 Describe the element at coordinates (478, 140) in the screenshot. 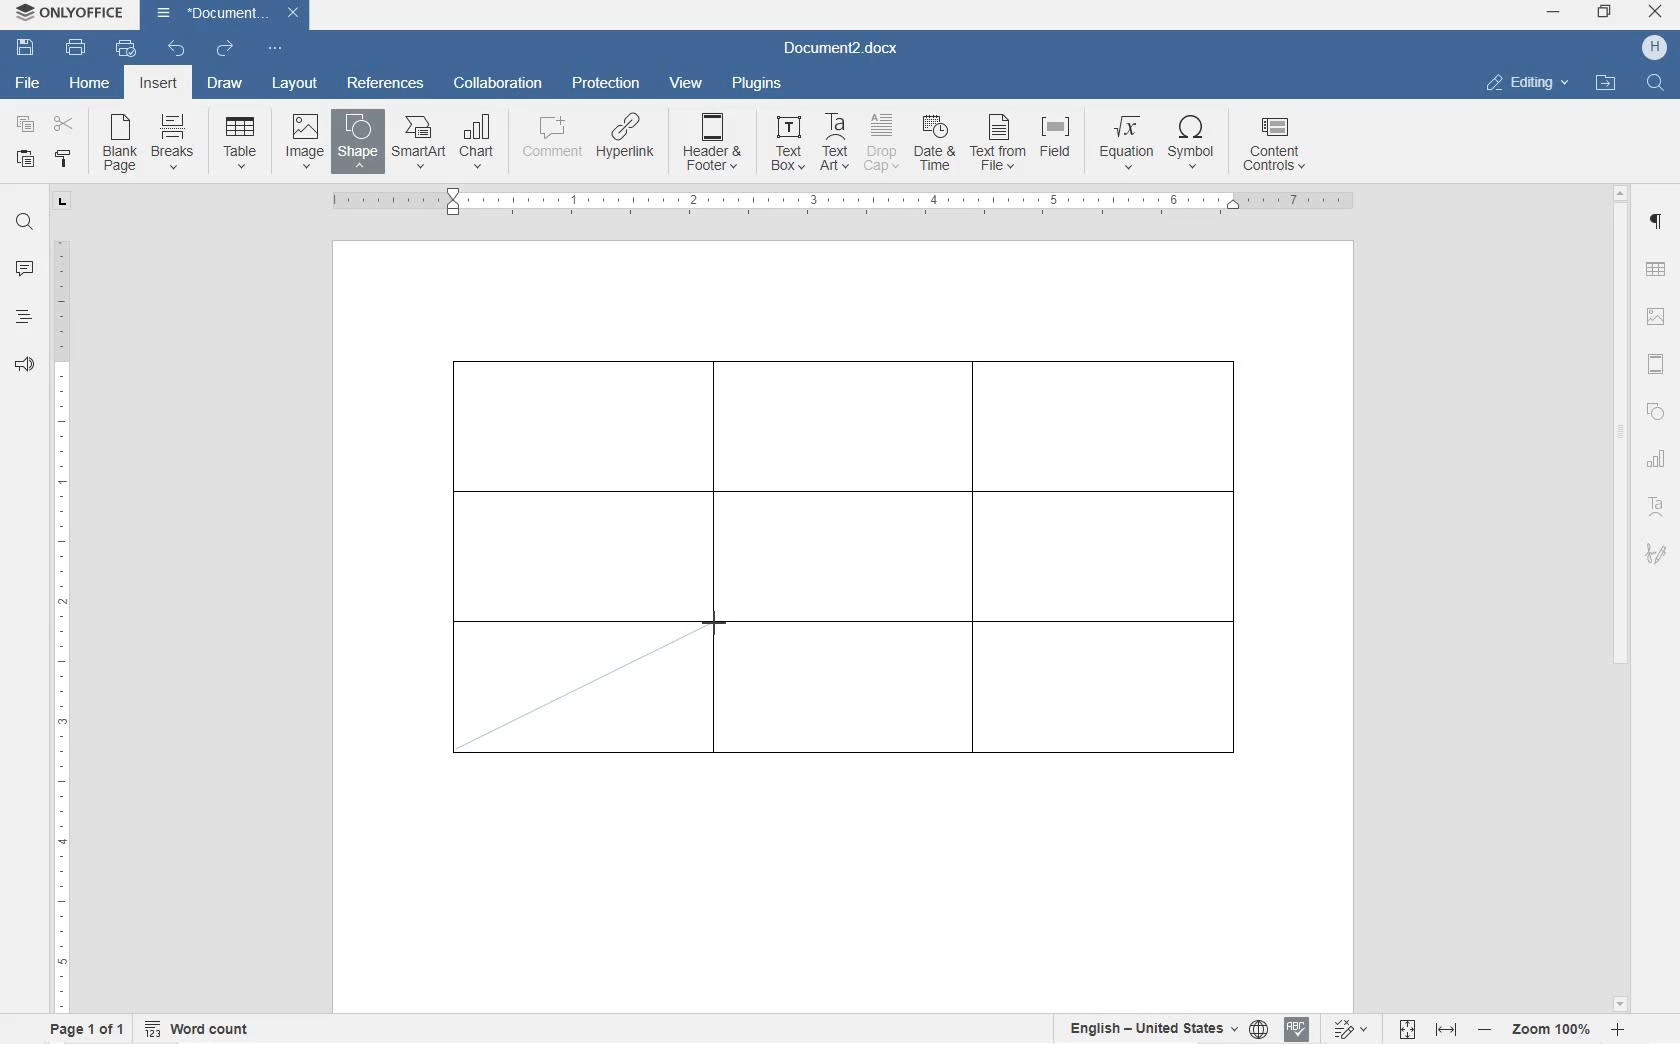

I see `CHART` at that location.